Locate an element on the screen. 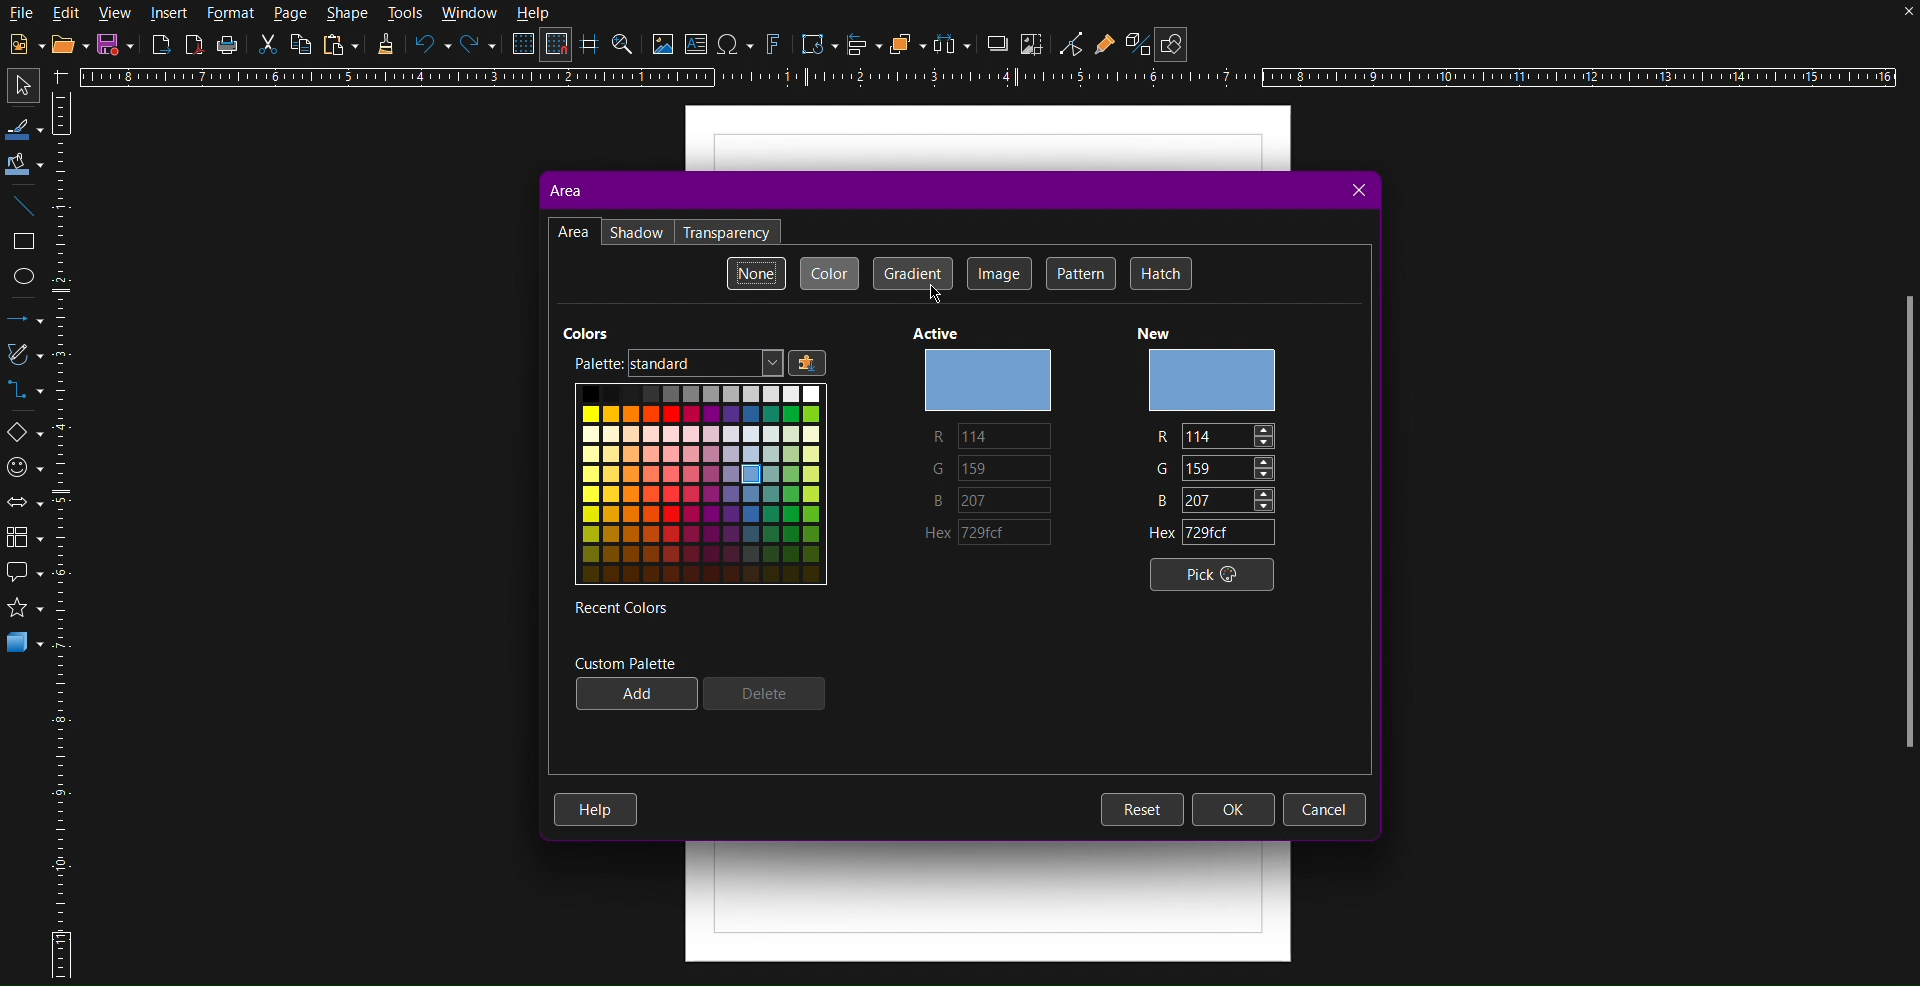 This screenshot has width=1920, height=986. Distribute Objects is located at coordinates (952, 44).